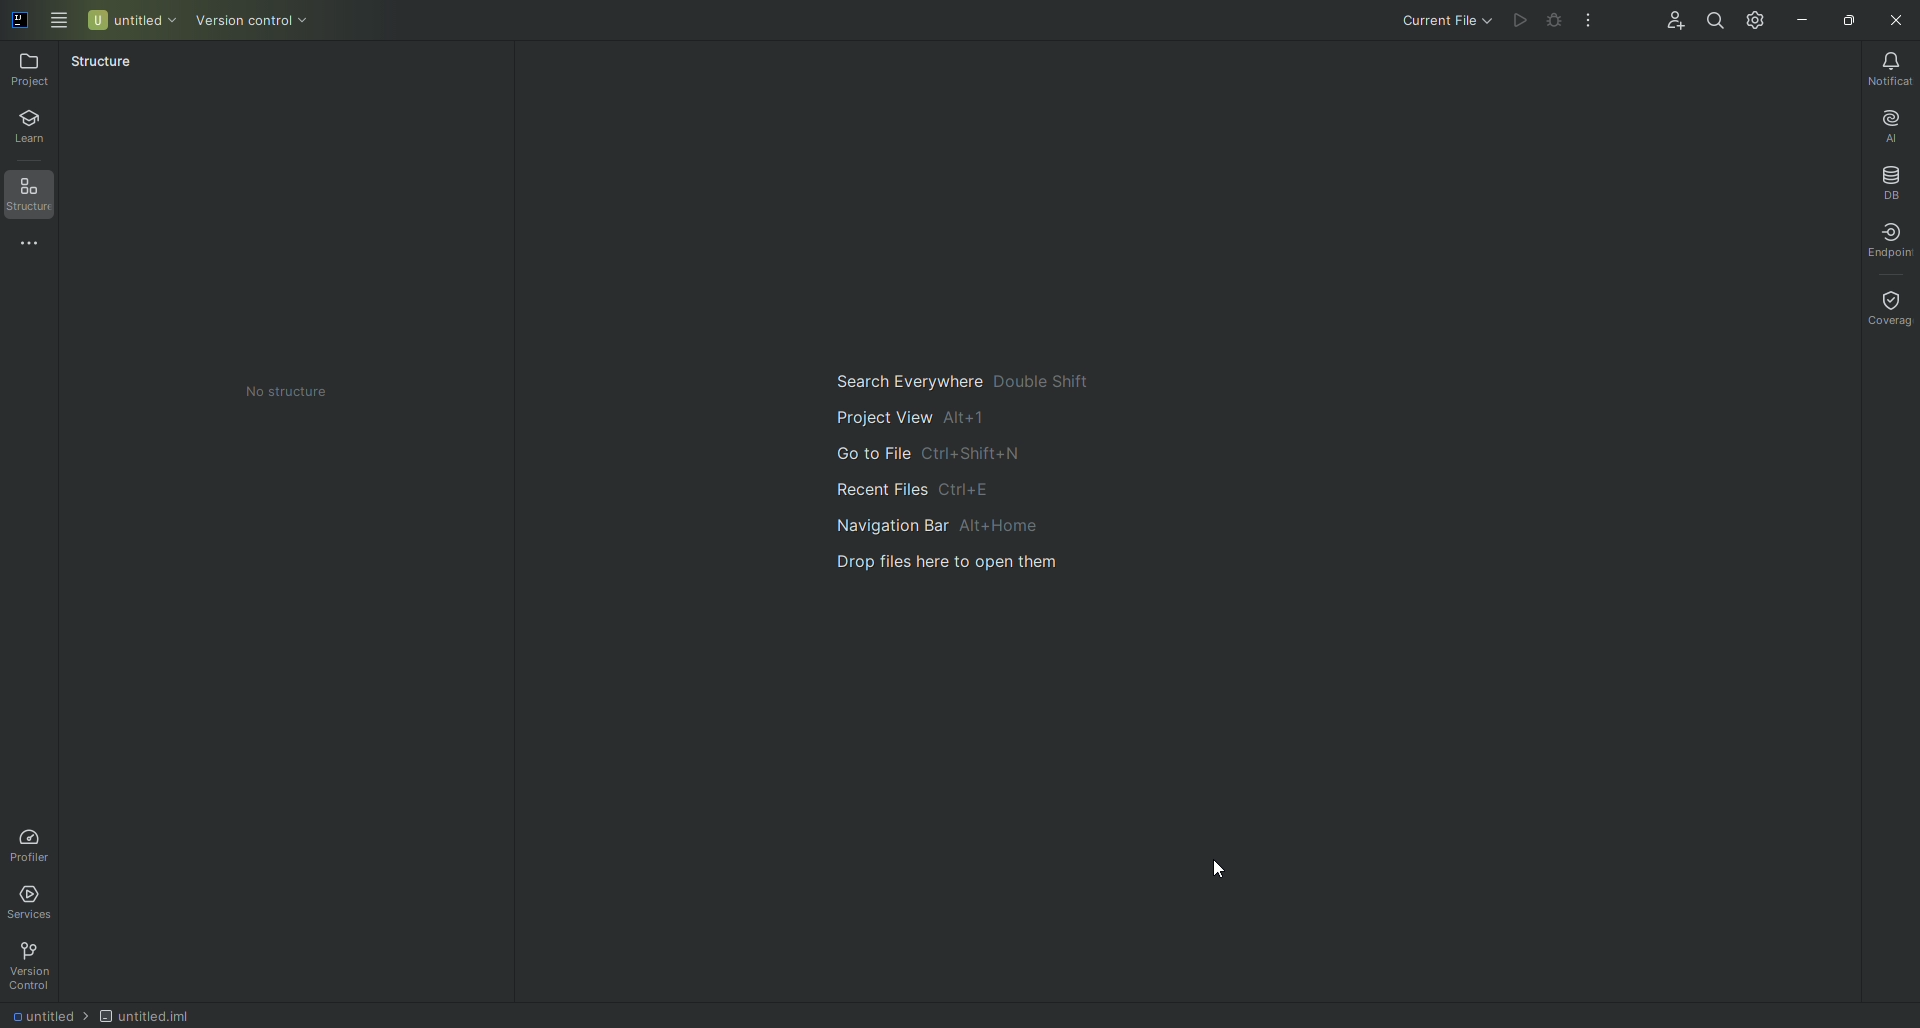  Describe the element at coordinates (1887, 183) in the screenshot. I see `Database` at that location.